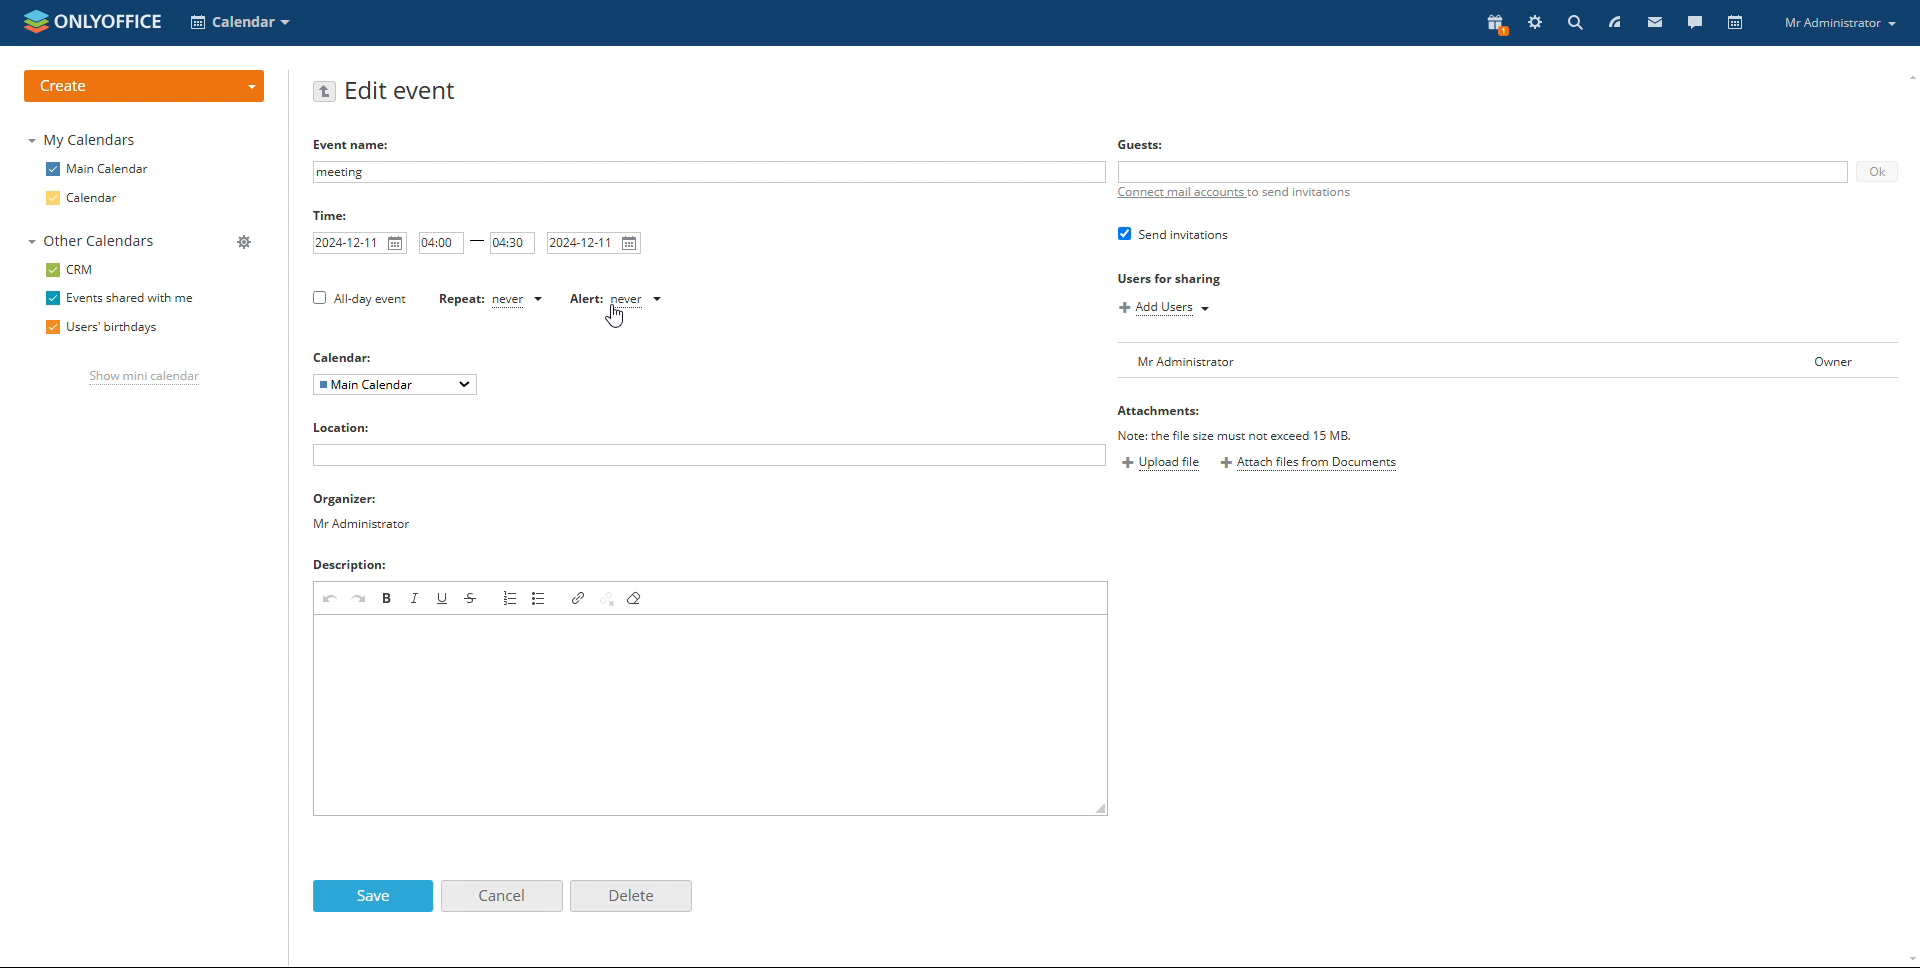 The image size is (1920, 968). Describe the element at coordinates (347, 358) in the screenshot. I see `` at that location.